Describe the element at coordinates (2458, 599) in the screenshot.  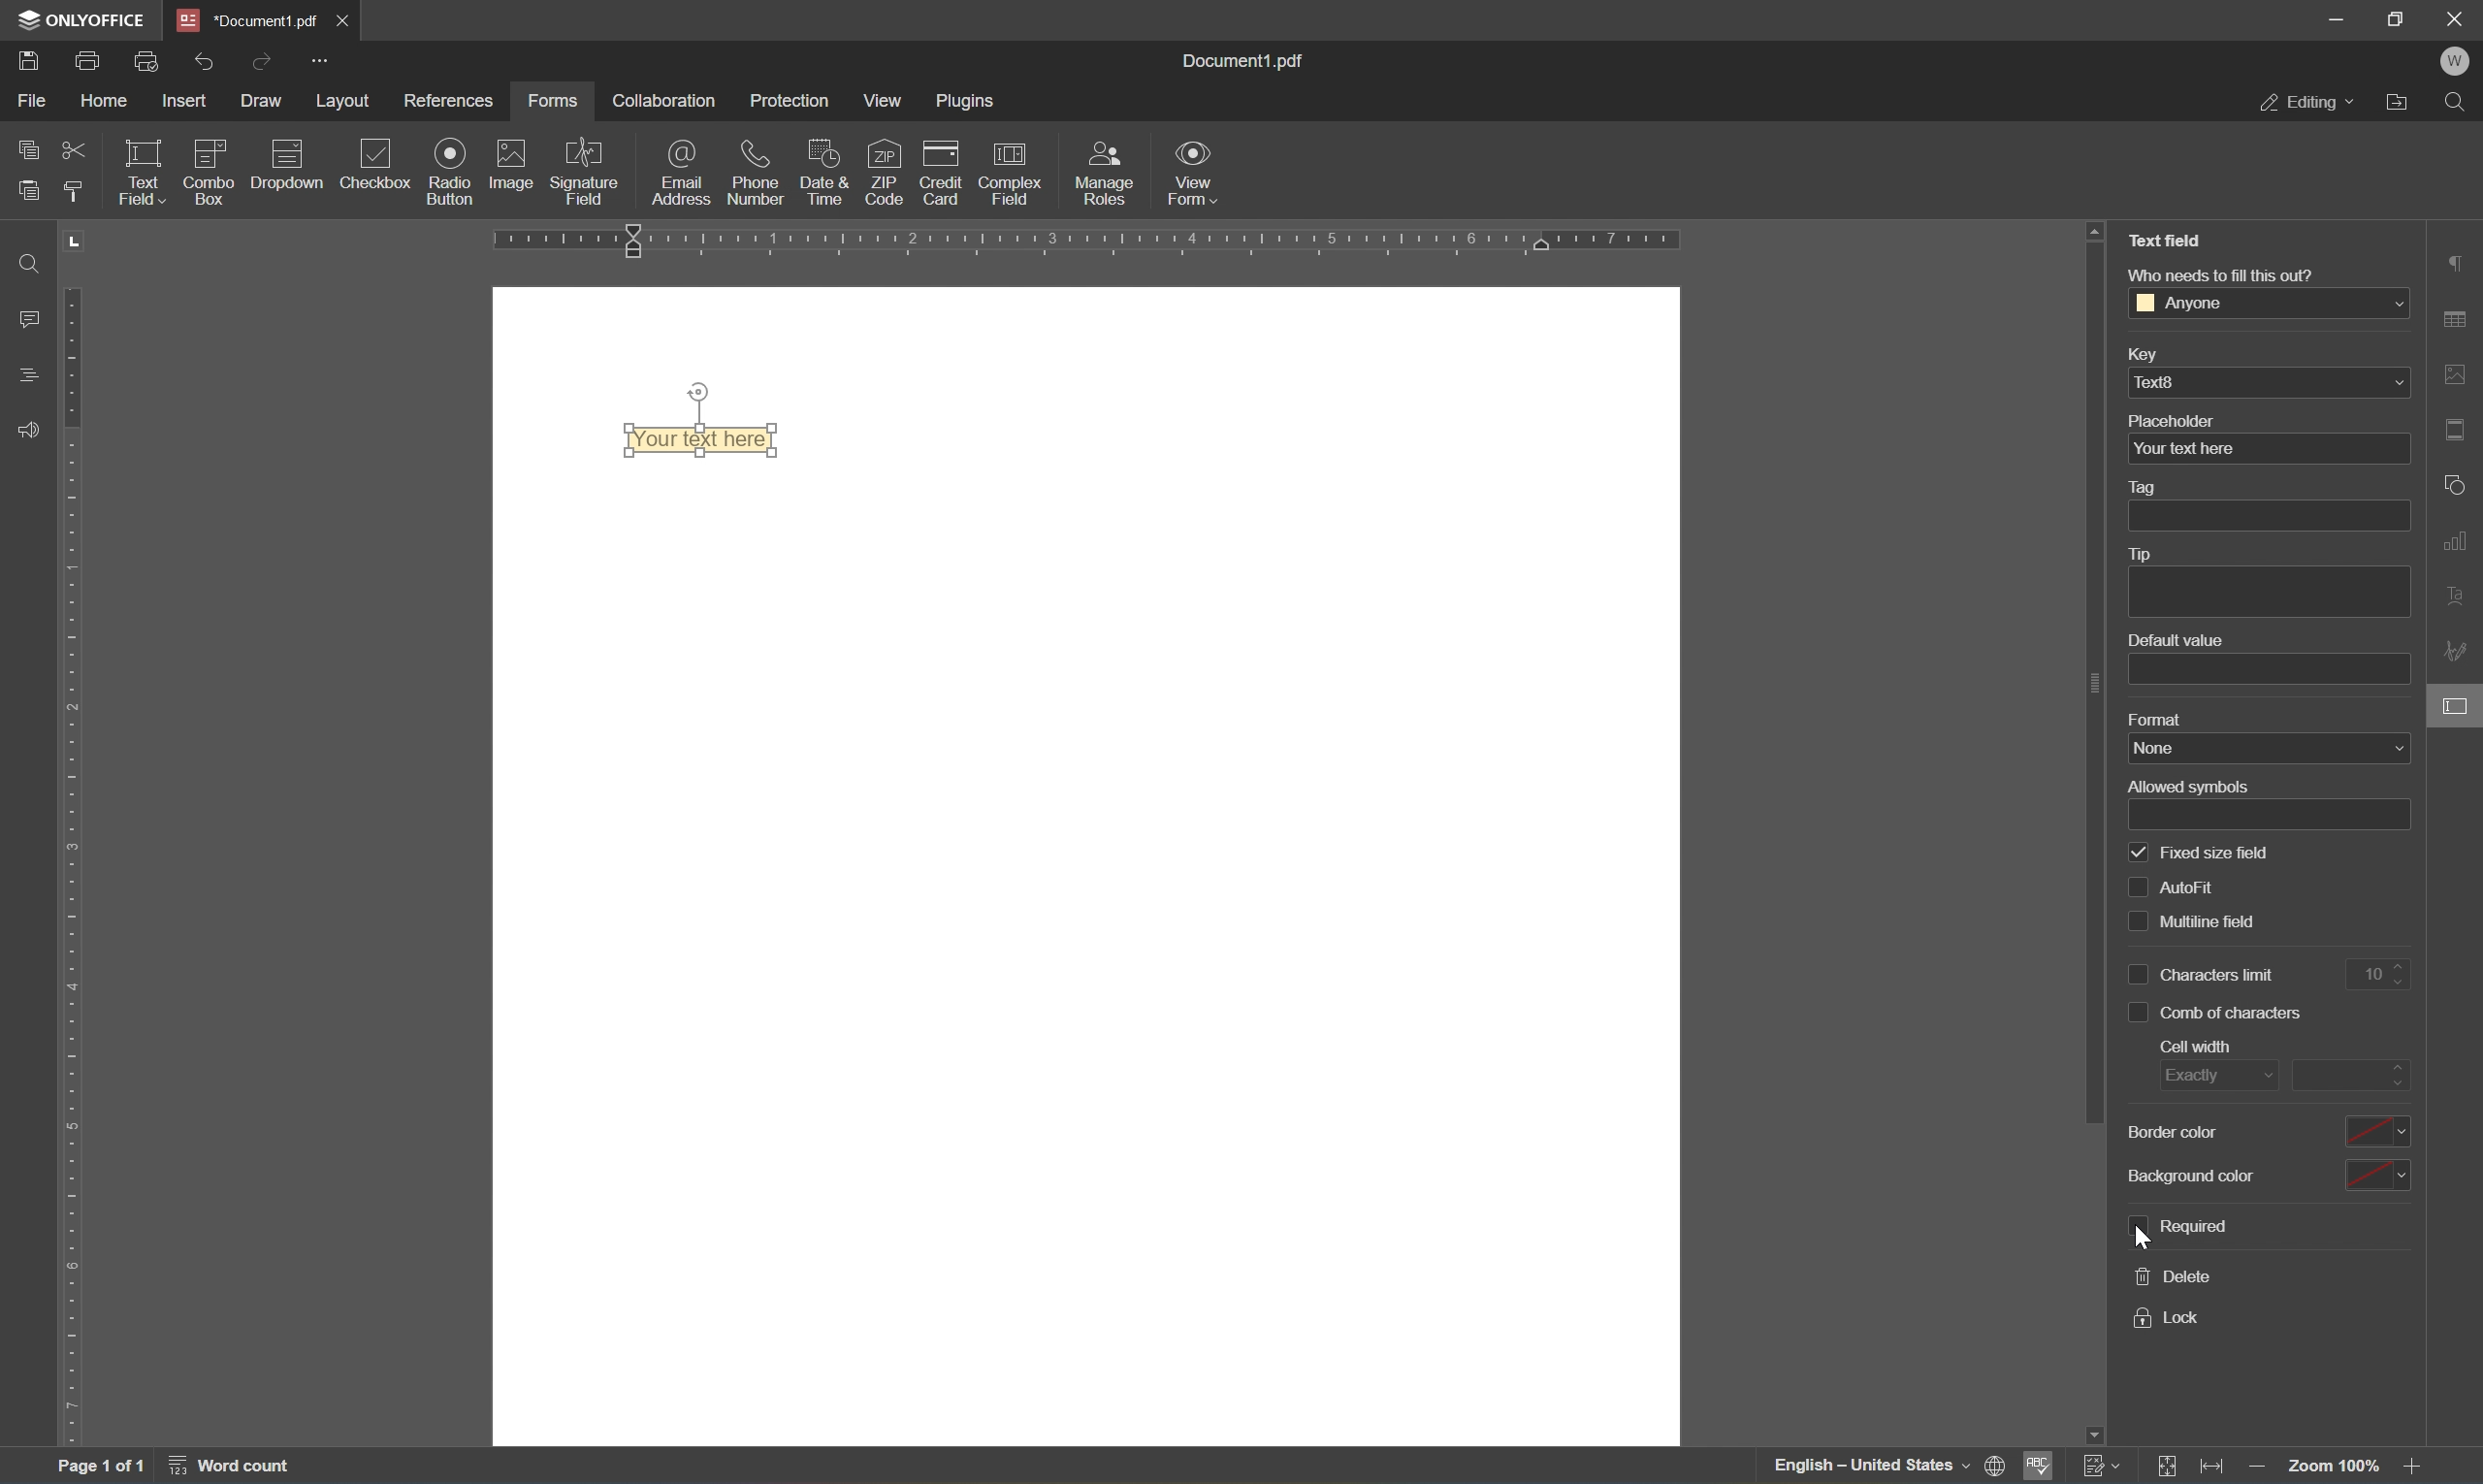
I see `text art settings` at that location.